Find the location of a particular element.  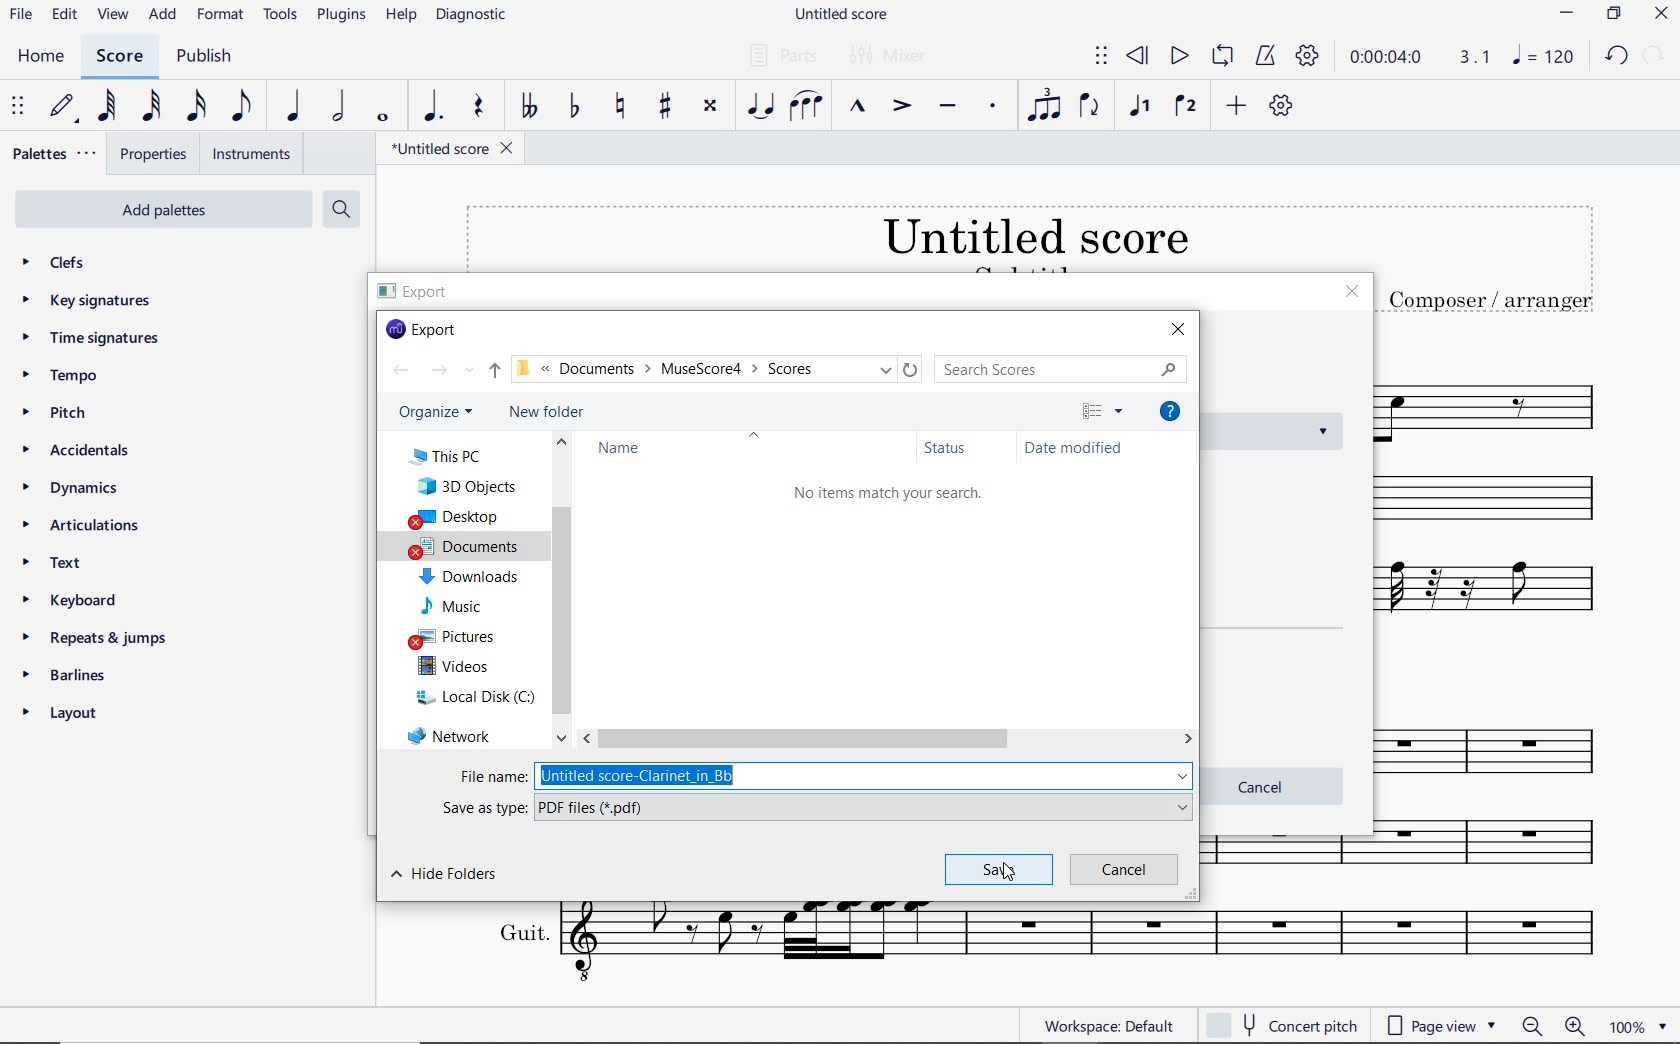

UP is located at coordinates (484, 372).